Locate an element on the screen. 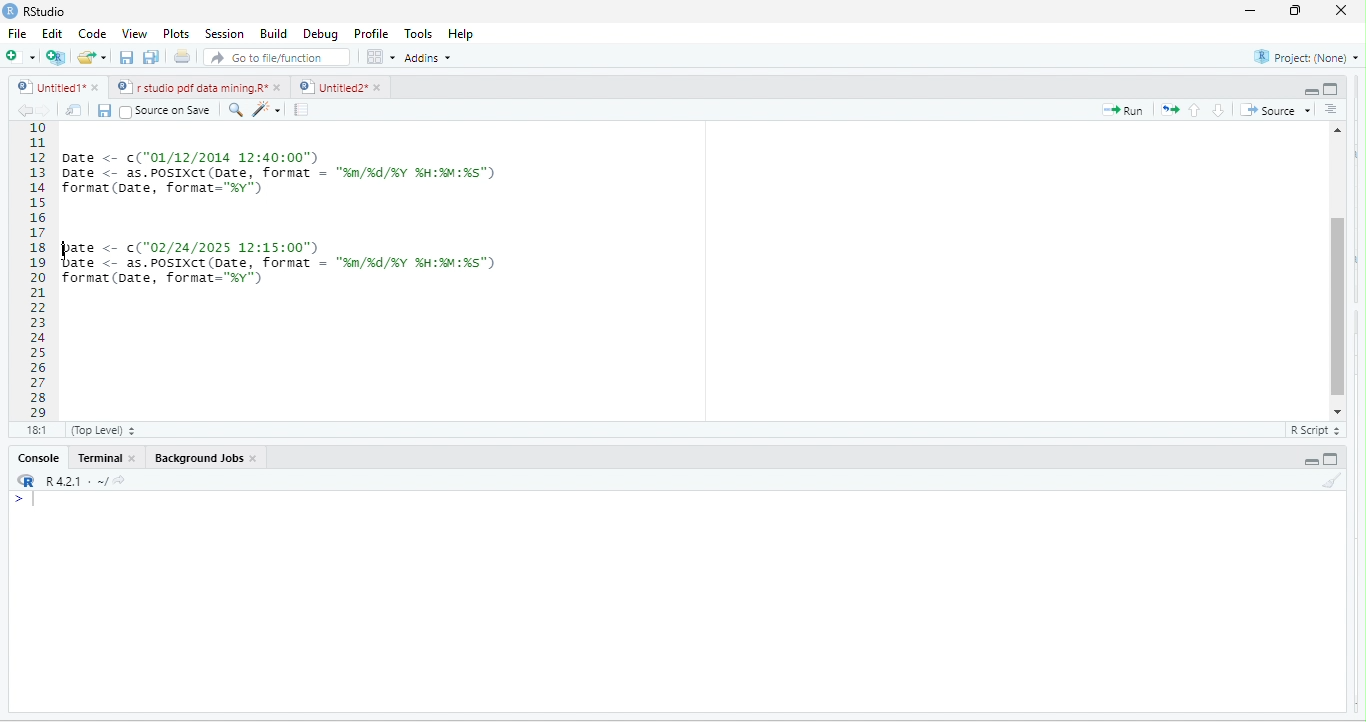  hide console is located at coordinates (1334, 458).